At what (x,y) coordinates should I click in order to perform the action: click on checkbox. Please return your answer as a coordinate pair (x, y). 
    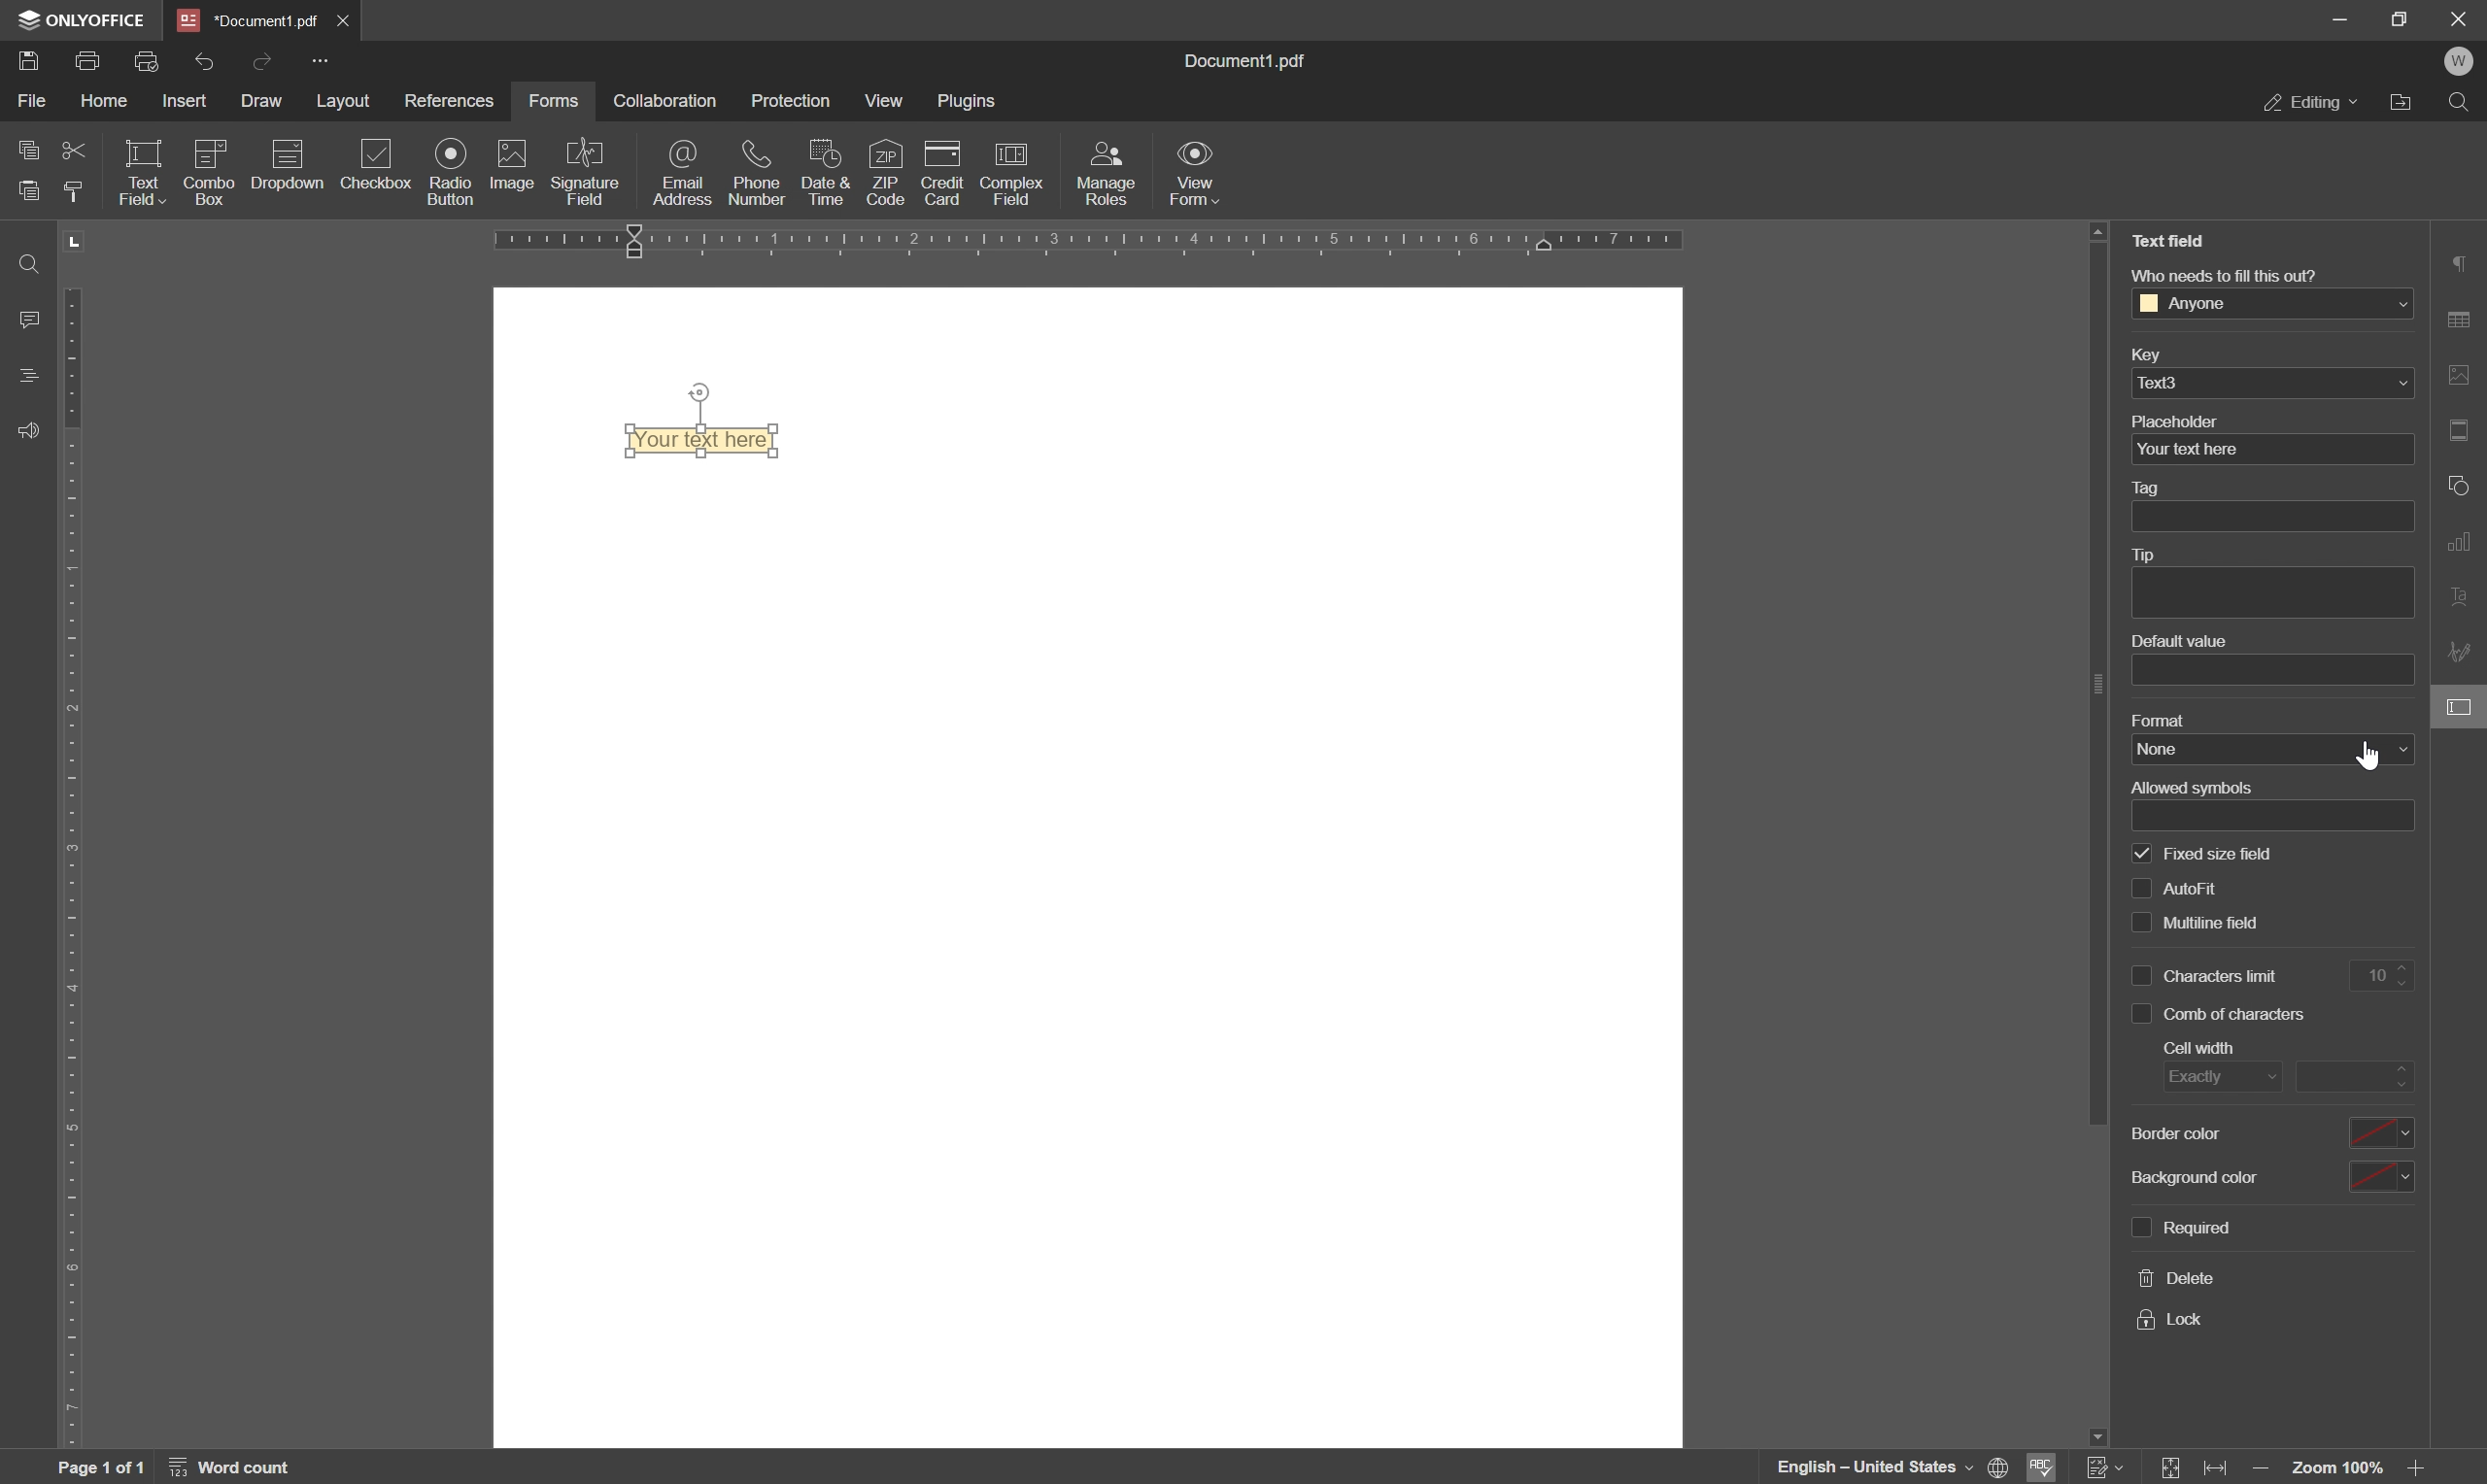
    Looking at the image, I should click on (2140, 852).